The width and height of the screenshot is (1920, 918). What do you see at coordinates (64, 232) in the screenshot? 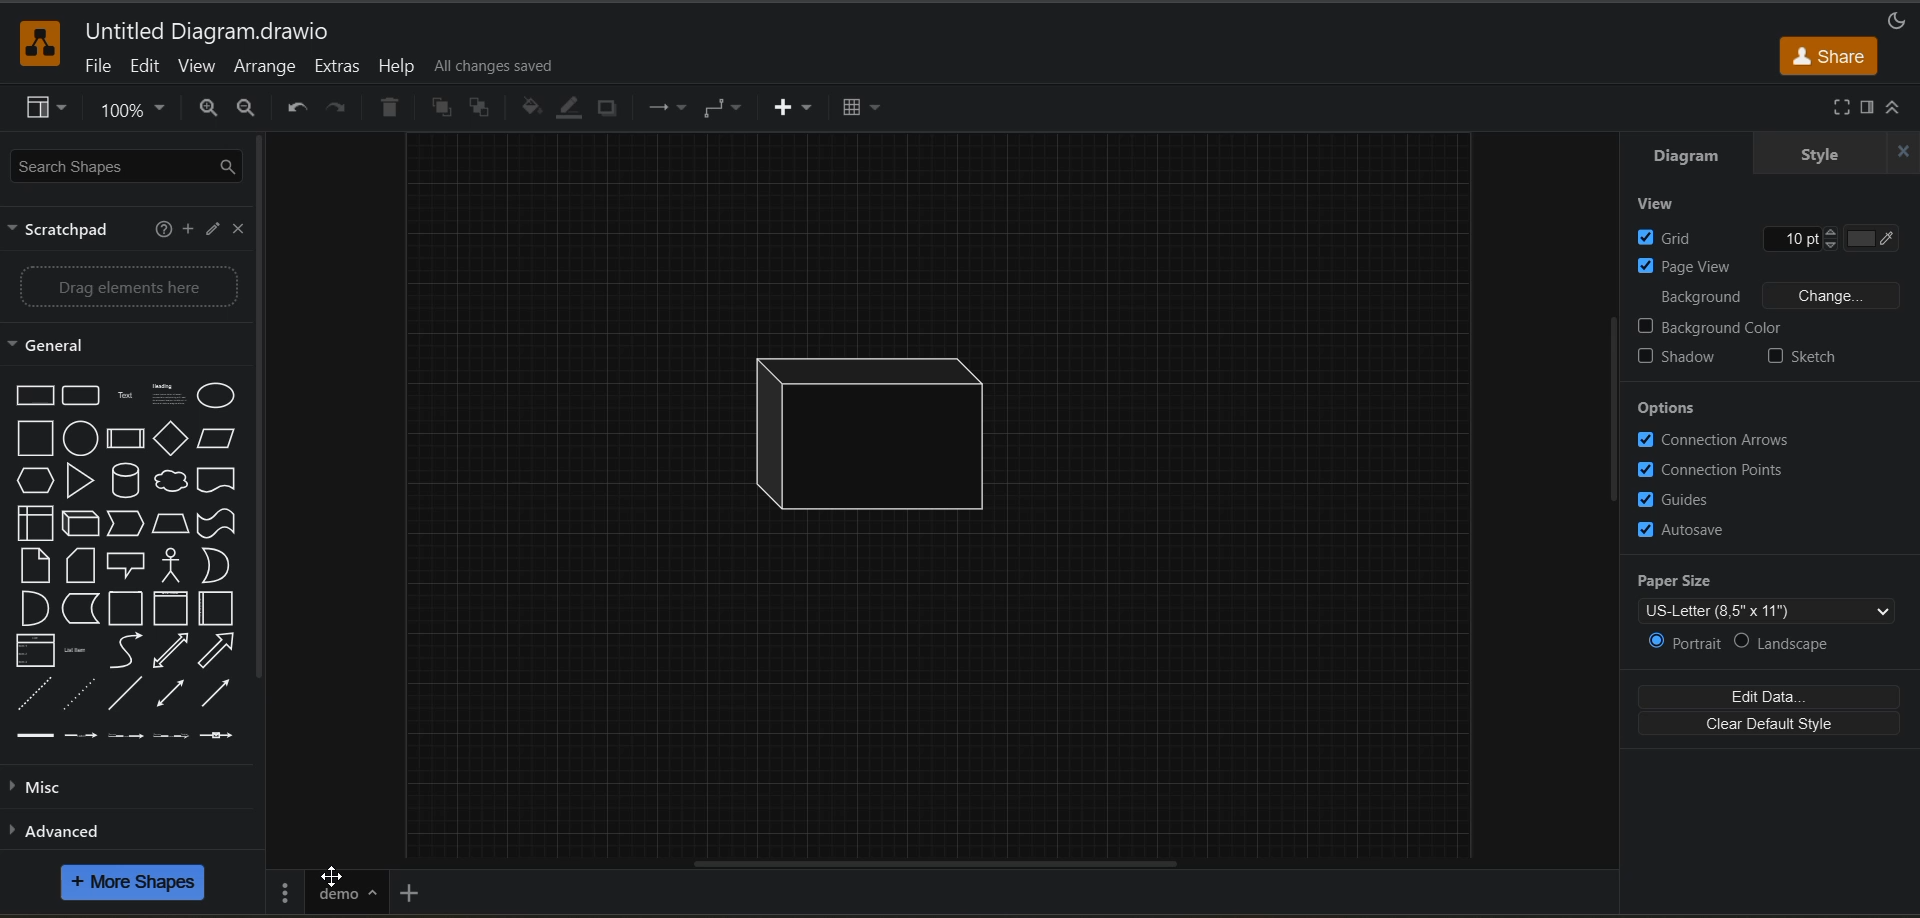
I see `scratch pad` at bounding box center [64, 232].